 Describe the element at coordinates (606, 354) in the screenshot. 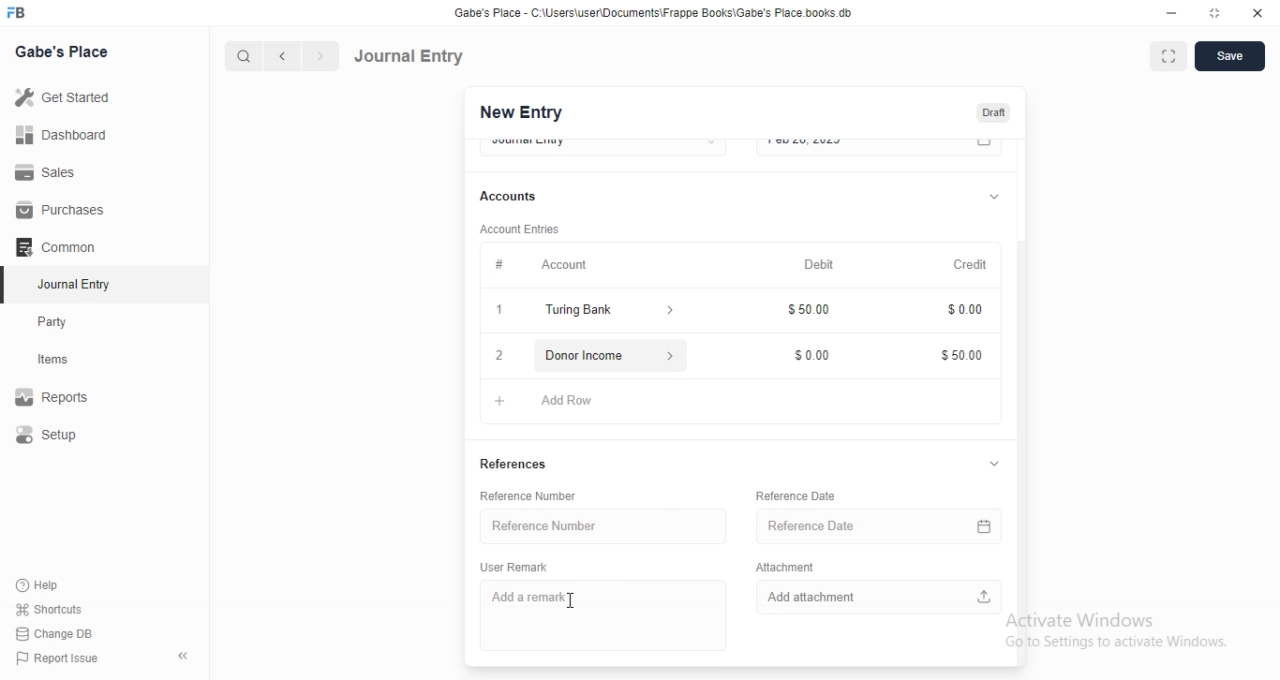

I see `donor income` at that location.